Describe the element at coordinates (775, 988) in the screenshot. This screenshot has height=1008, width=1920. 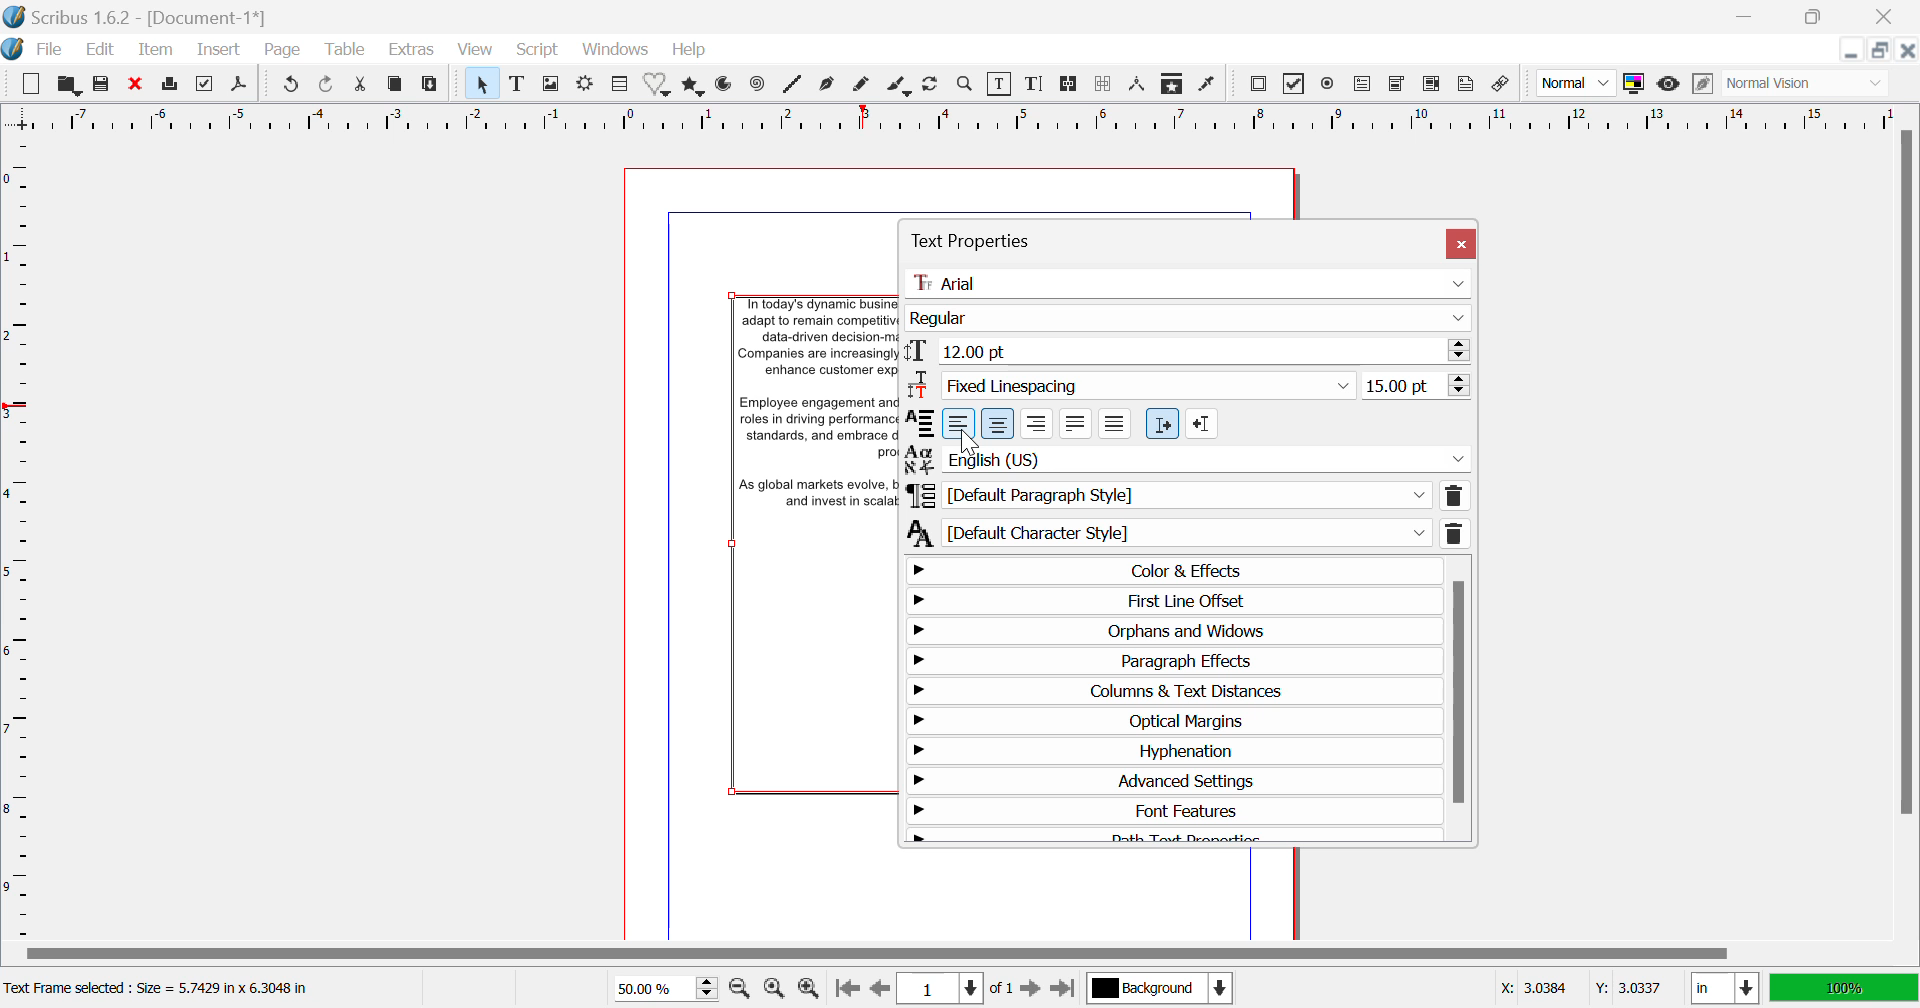
I see `Zoom to 100%` at that location.